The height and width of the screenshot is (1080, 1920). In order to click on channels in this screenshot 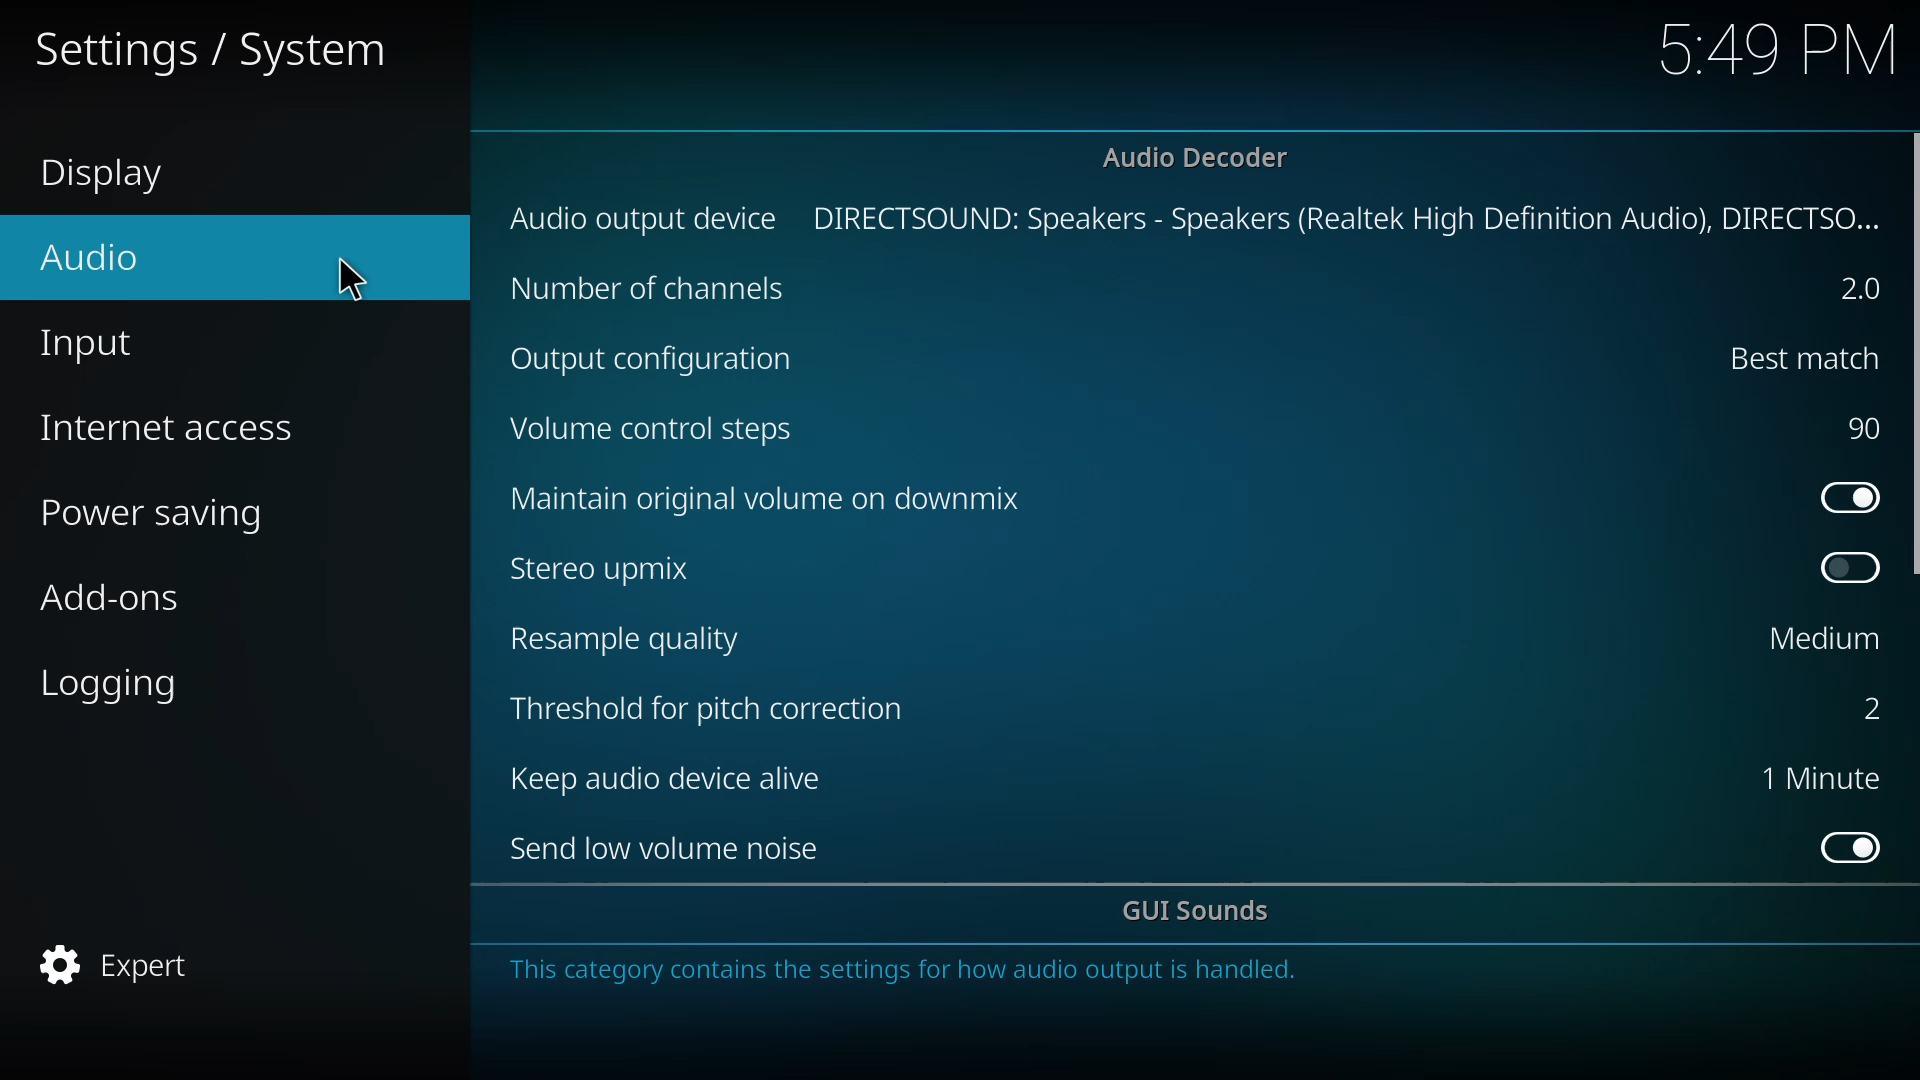, I will do `click(652, 287)`.